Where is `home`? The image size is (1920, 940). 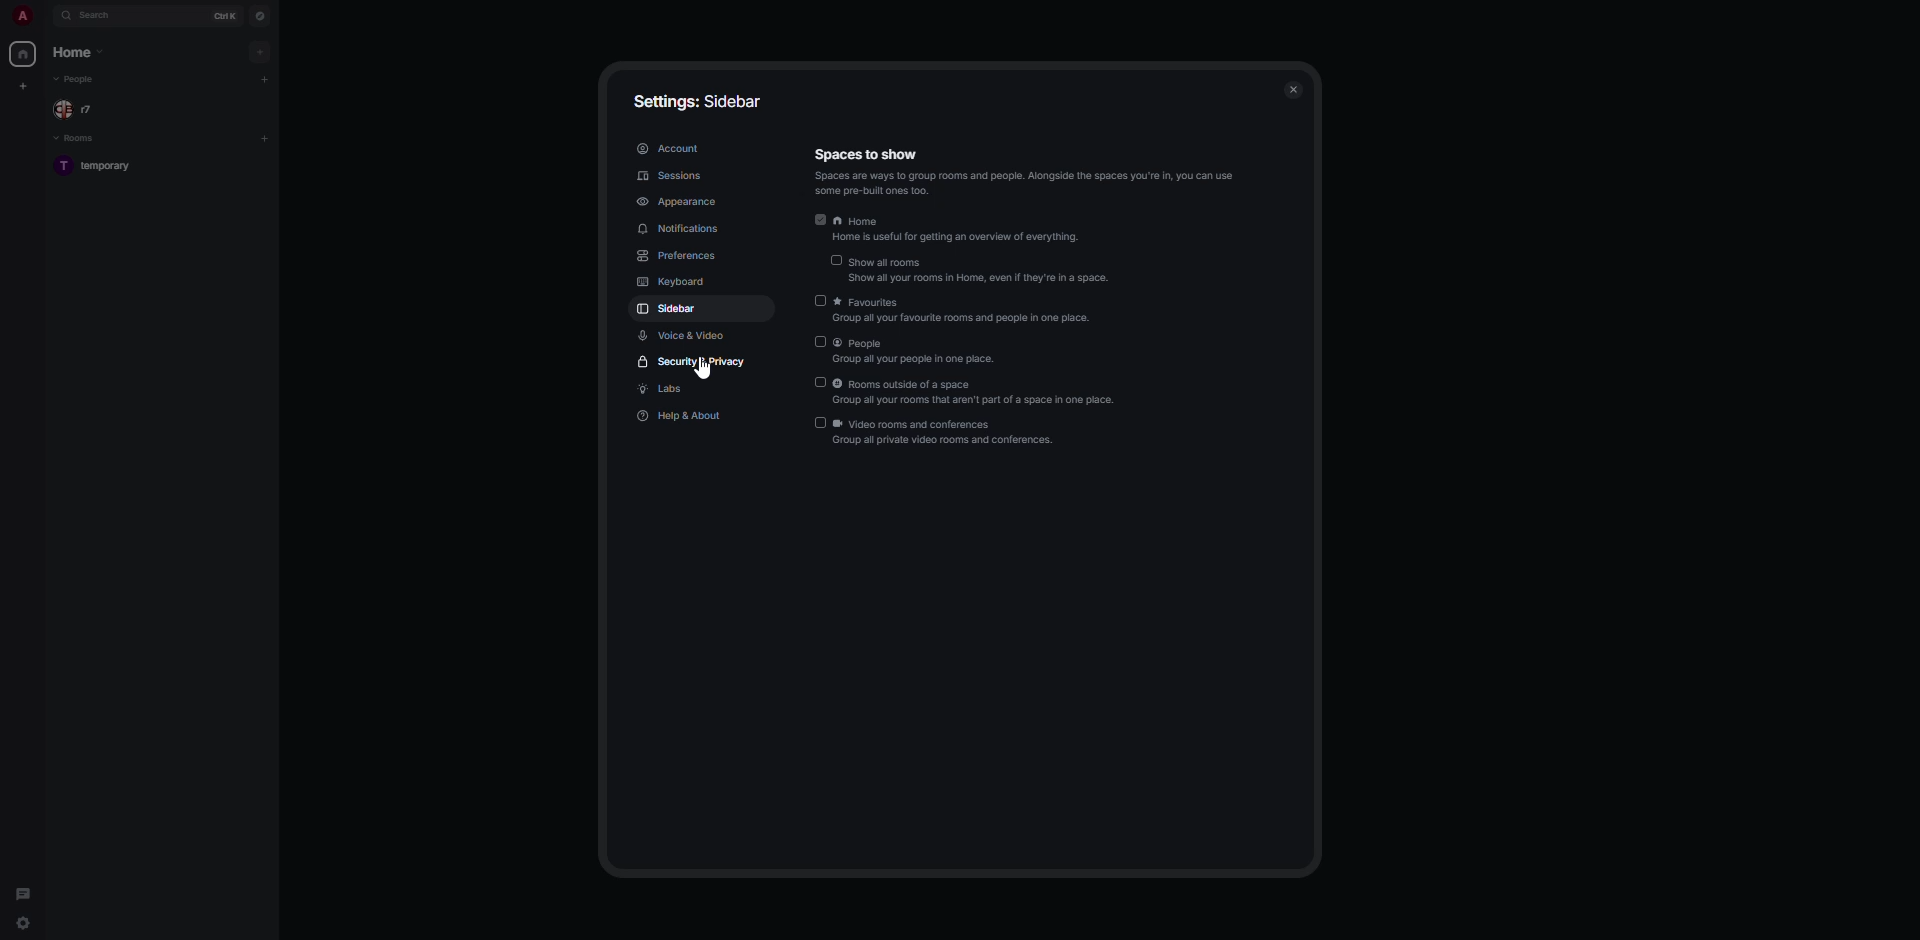 home is located at coordinates (80, 52).